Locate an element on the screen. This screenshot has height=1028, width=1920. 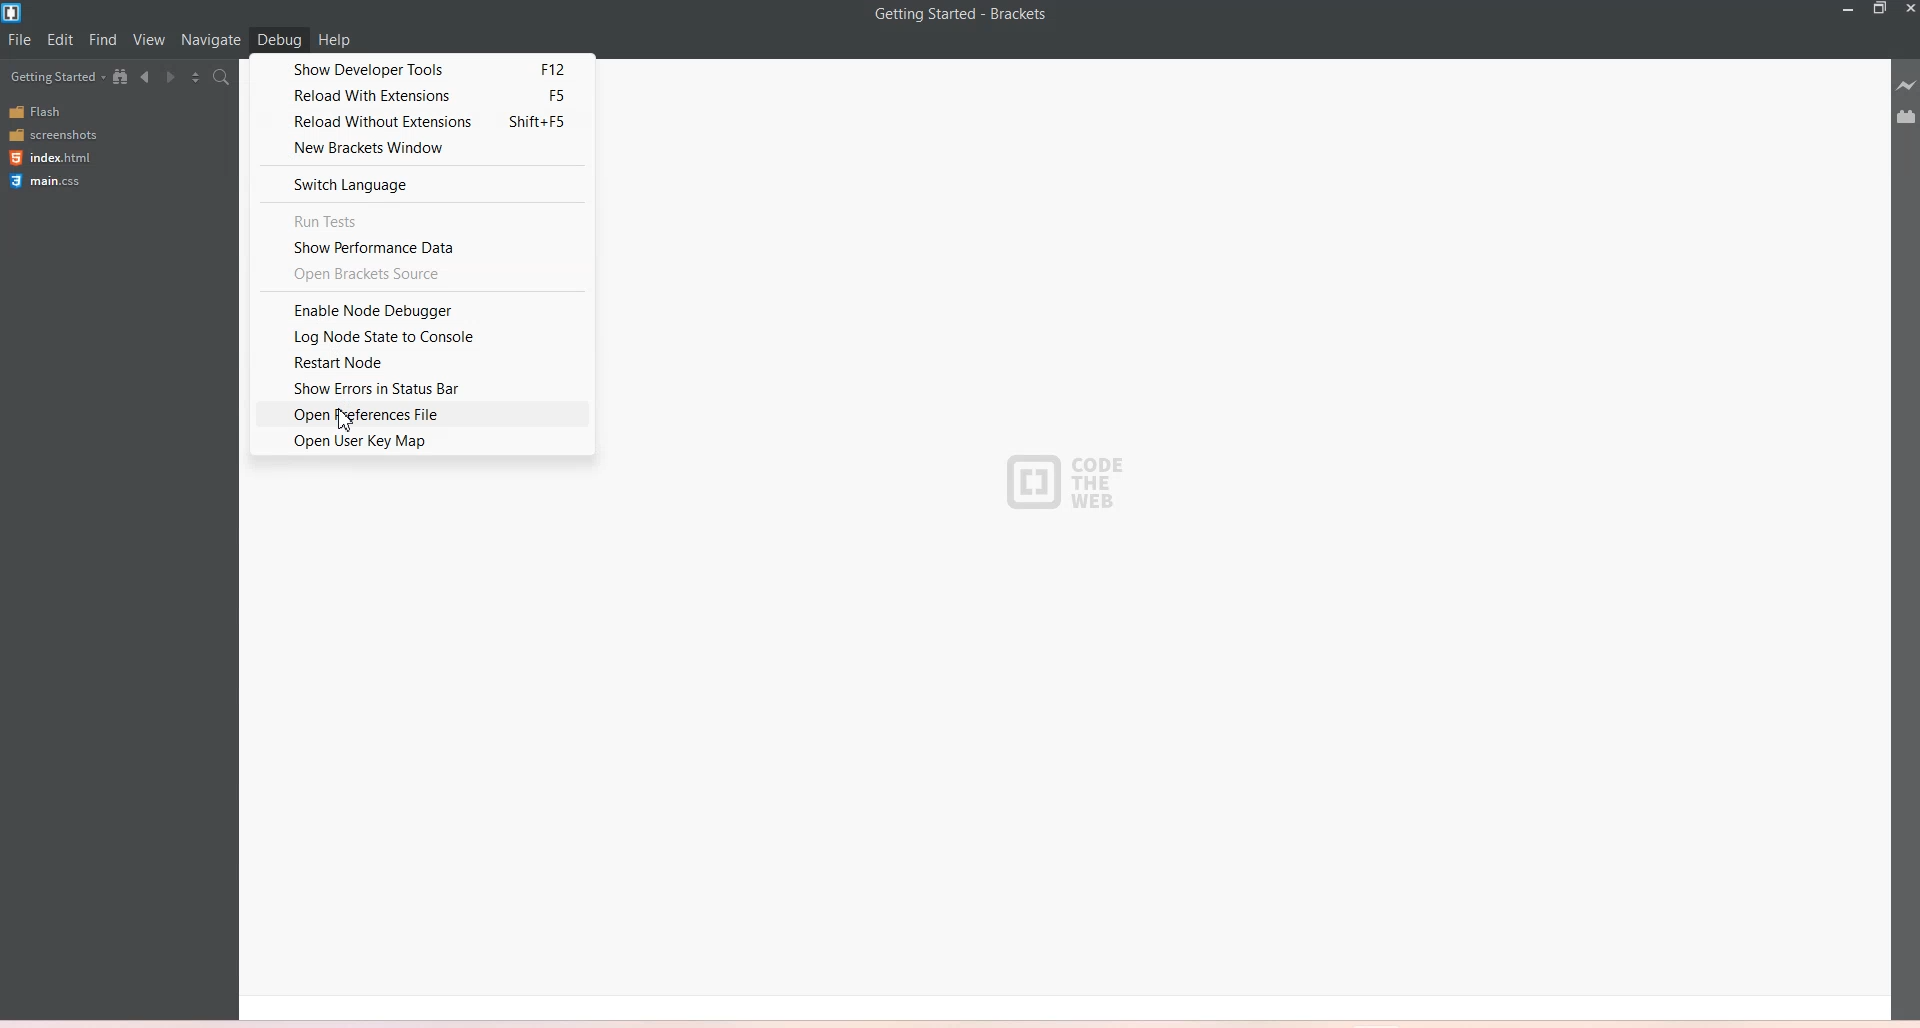
View is located at coordinates (149, 40).